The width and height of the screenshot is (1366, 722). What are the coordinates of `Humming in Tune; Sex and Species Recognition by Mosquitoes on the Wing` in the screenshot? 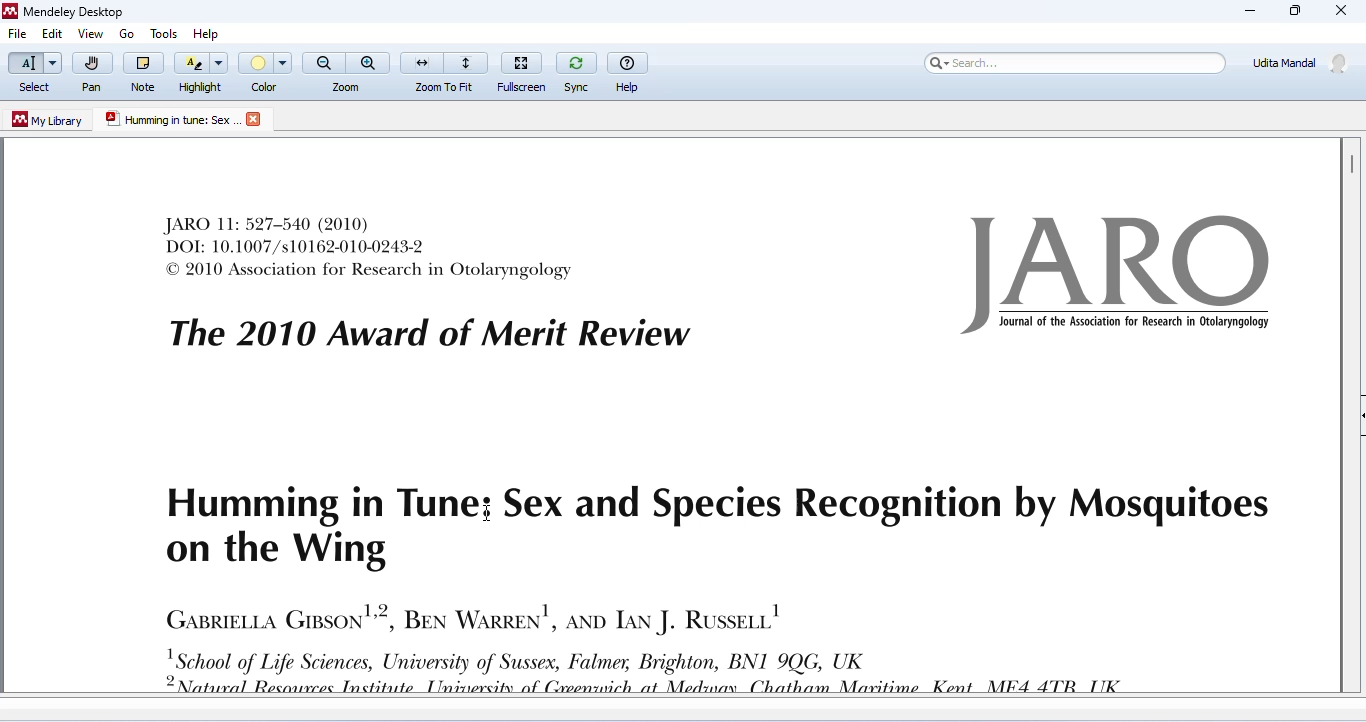 It's located at (711, 529).